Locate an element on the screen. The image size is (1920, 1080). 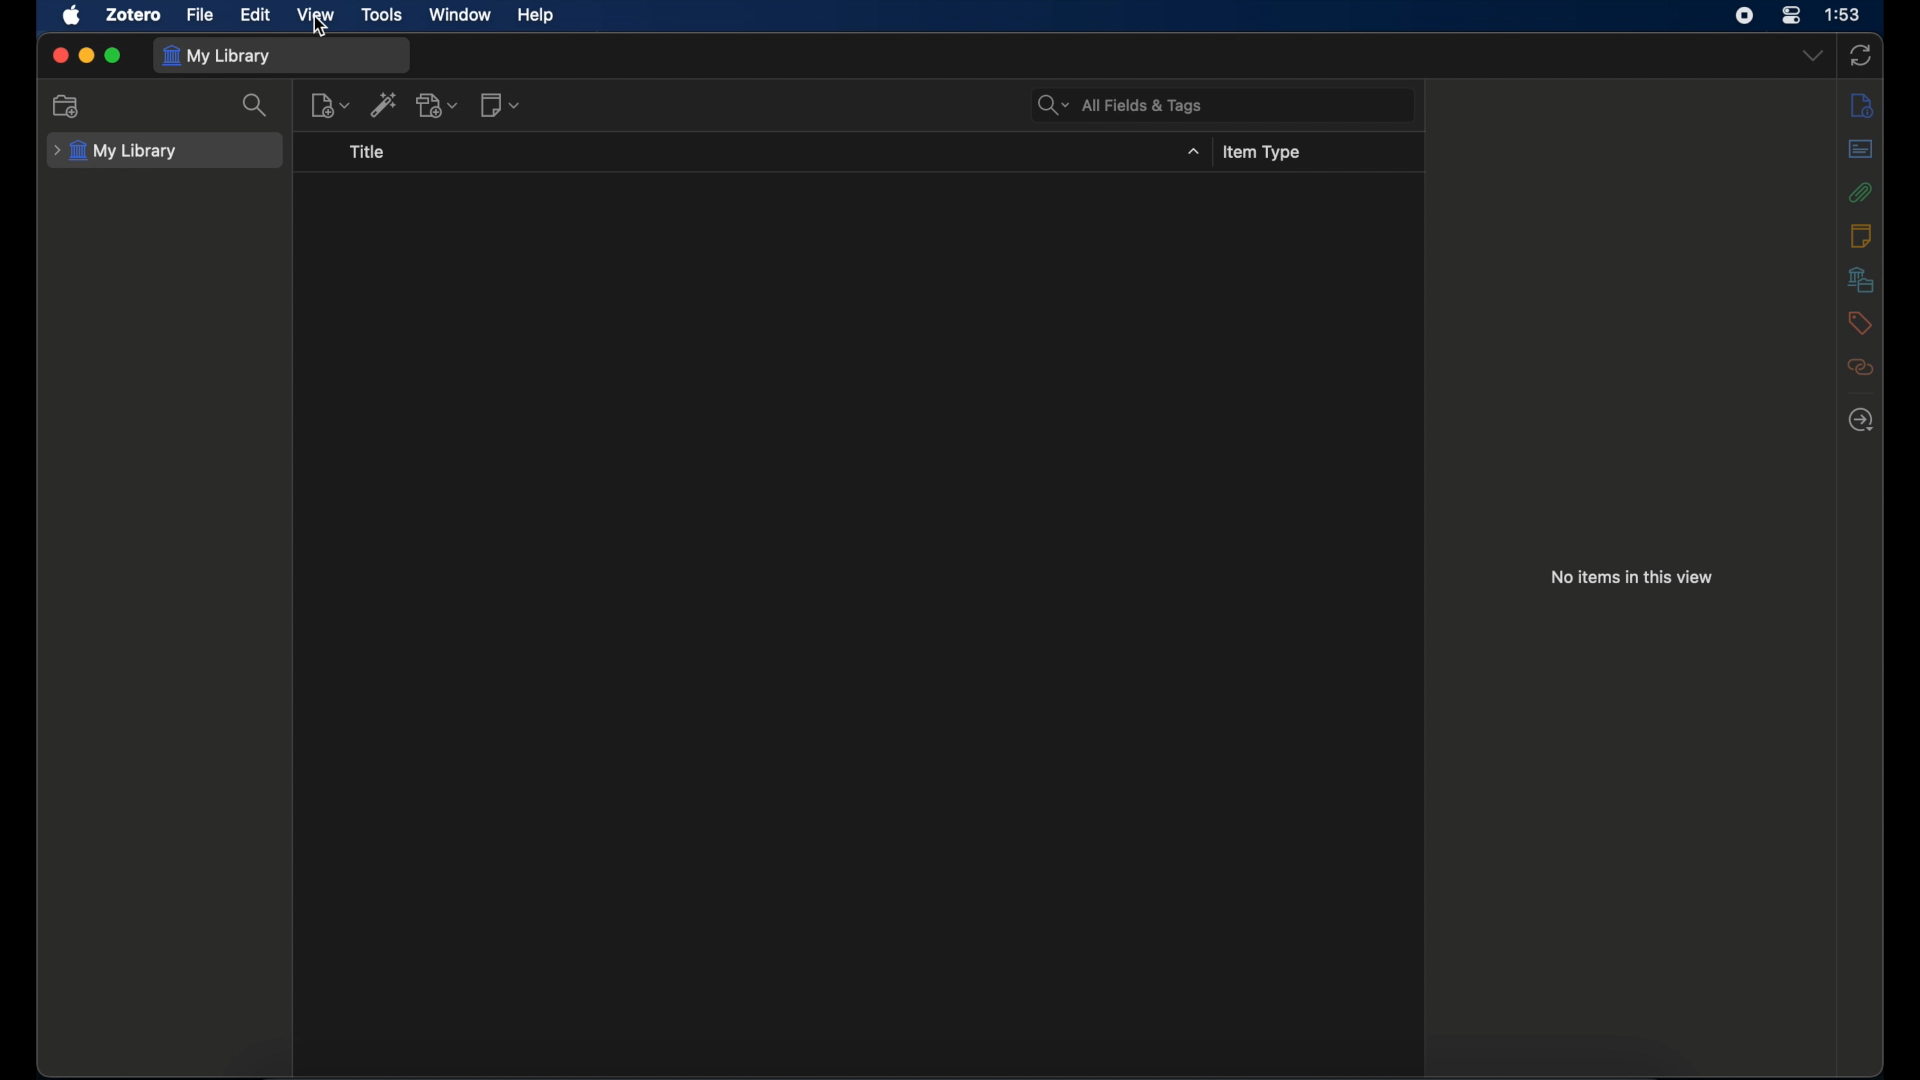
sync is located at coordinates (1860, 56).